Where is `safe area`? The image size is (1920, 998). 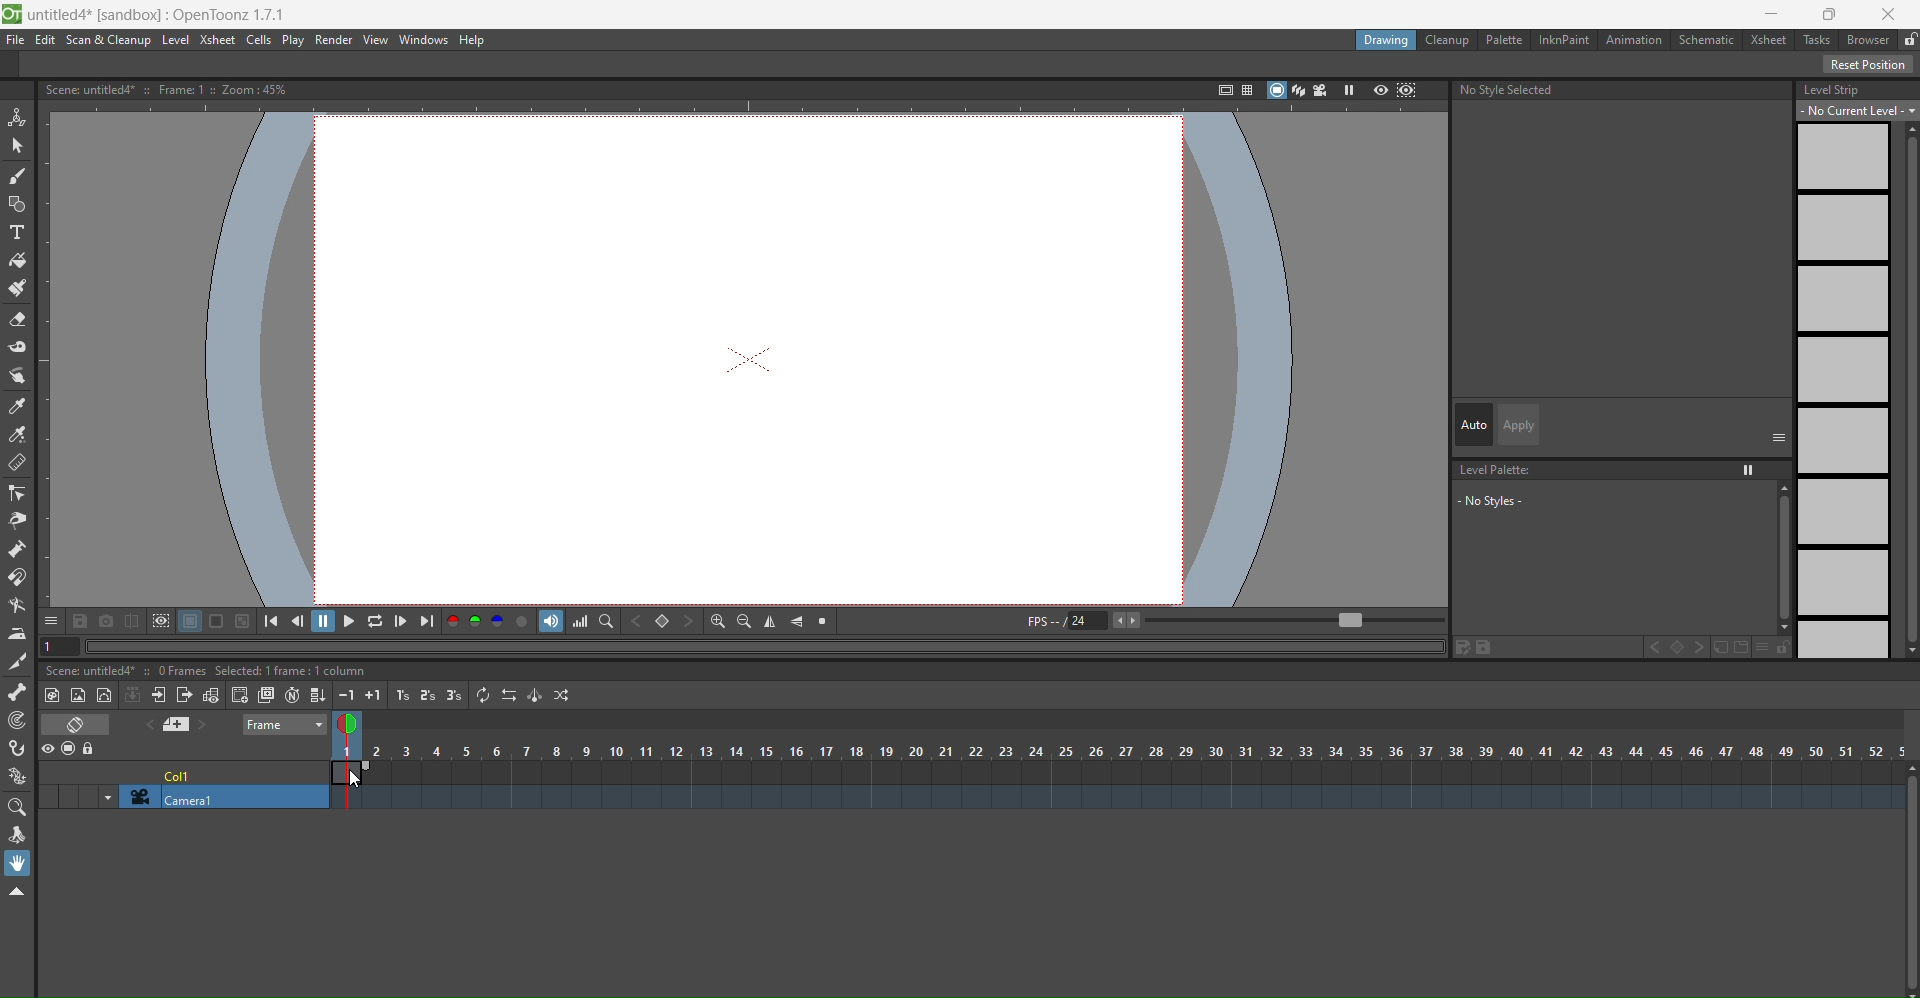 safe area is located at coordinates (1220, 90).